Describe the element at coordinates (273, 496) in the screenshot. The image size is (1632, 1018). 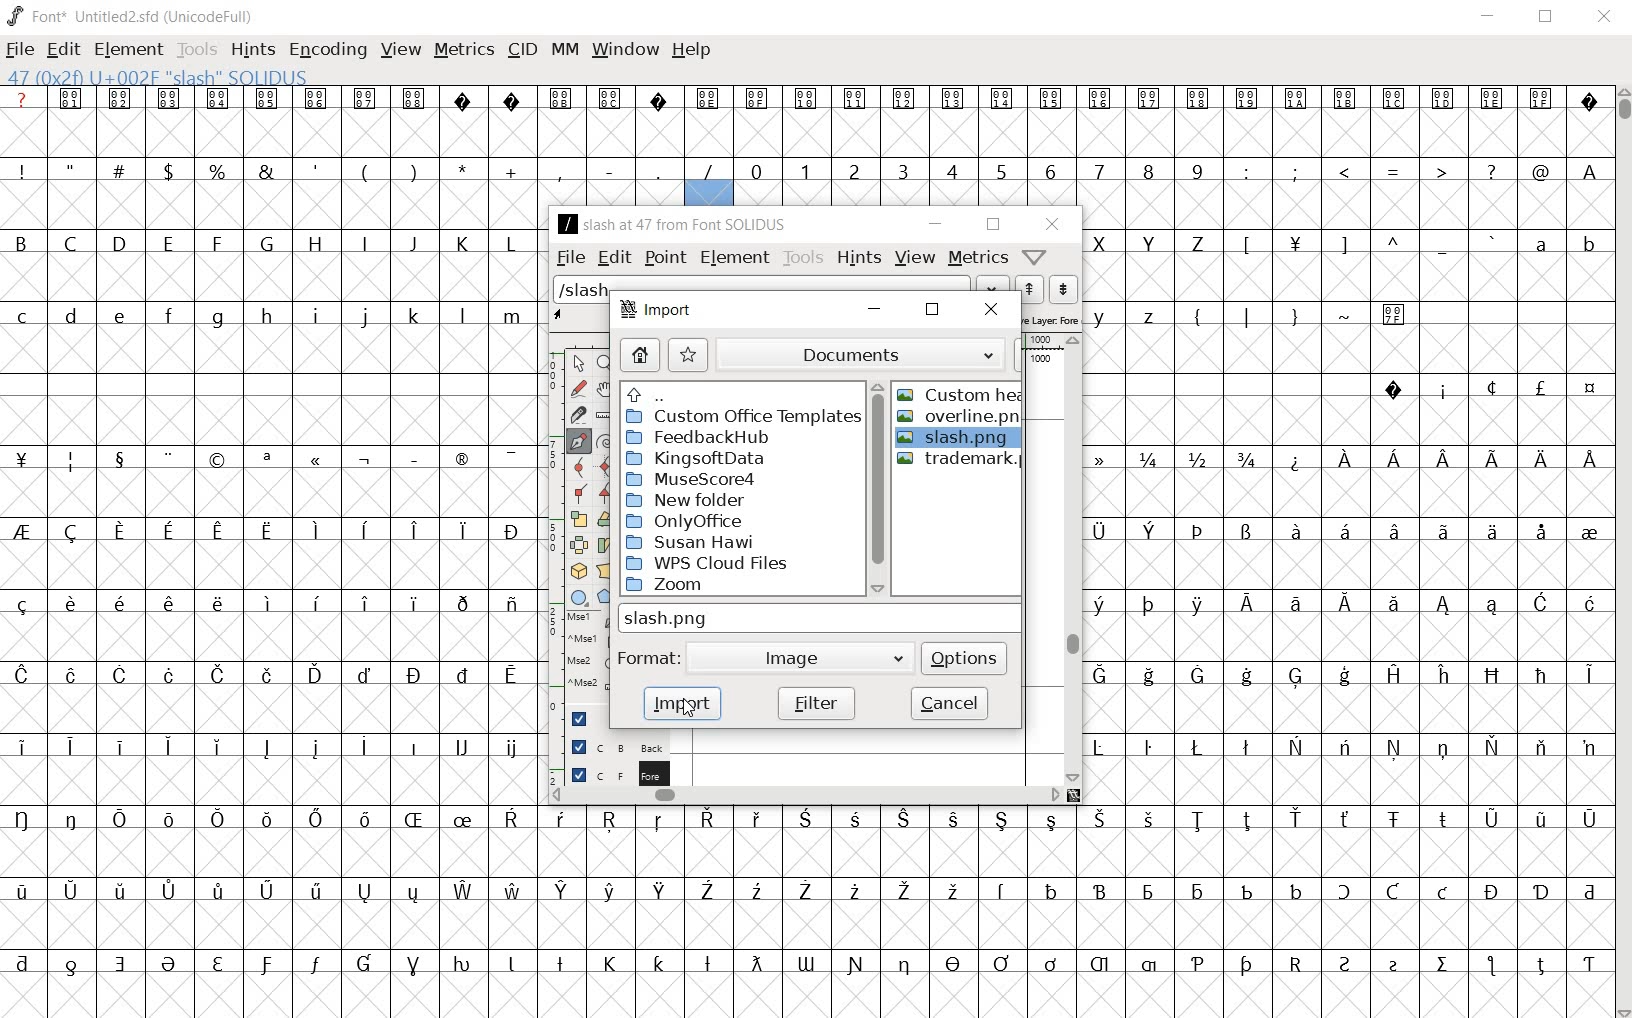
I see `empty cells` at that location.